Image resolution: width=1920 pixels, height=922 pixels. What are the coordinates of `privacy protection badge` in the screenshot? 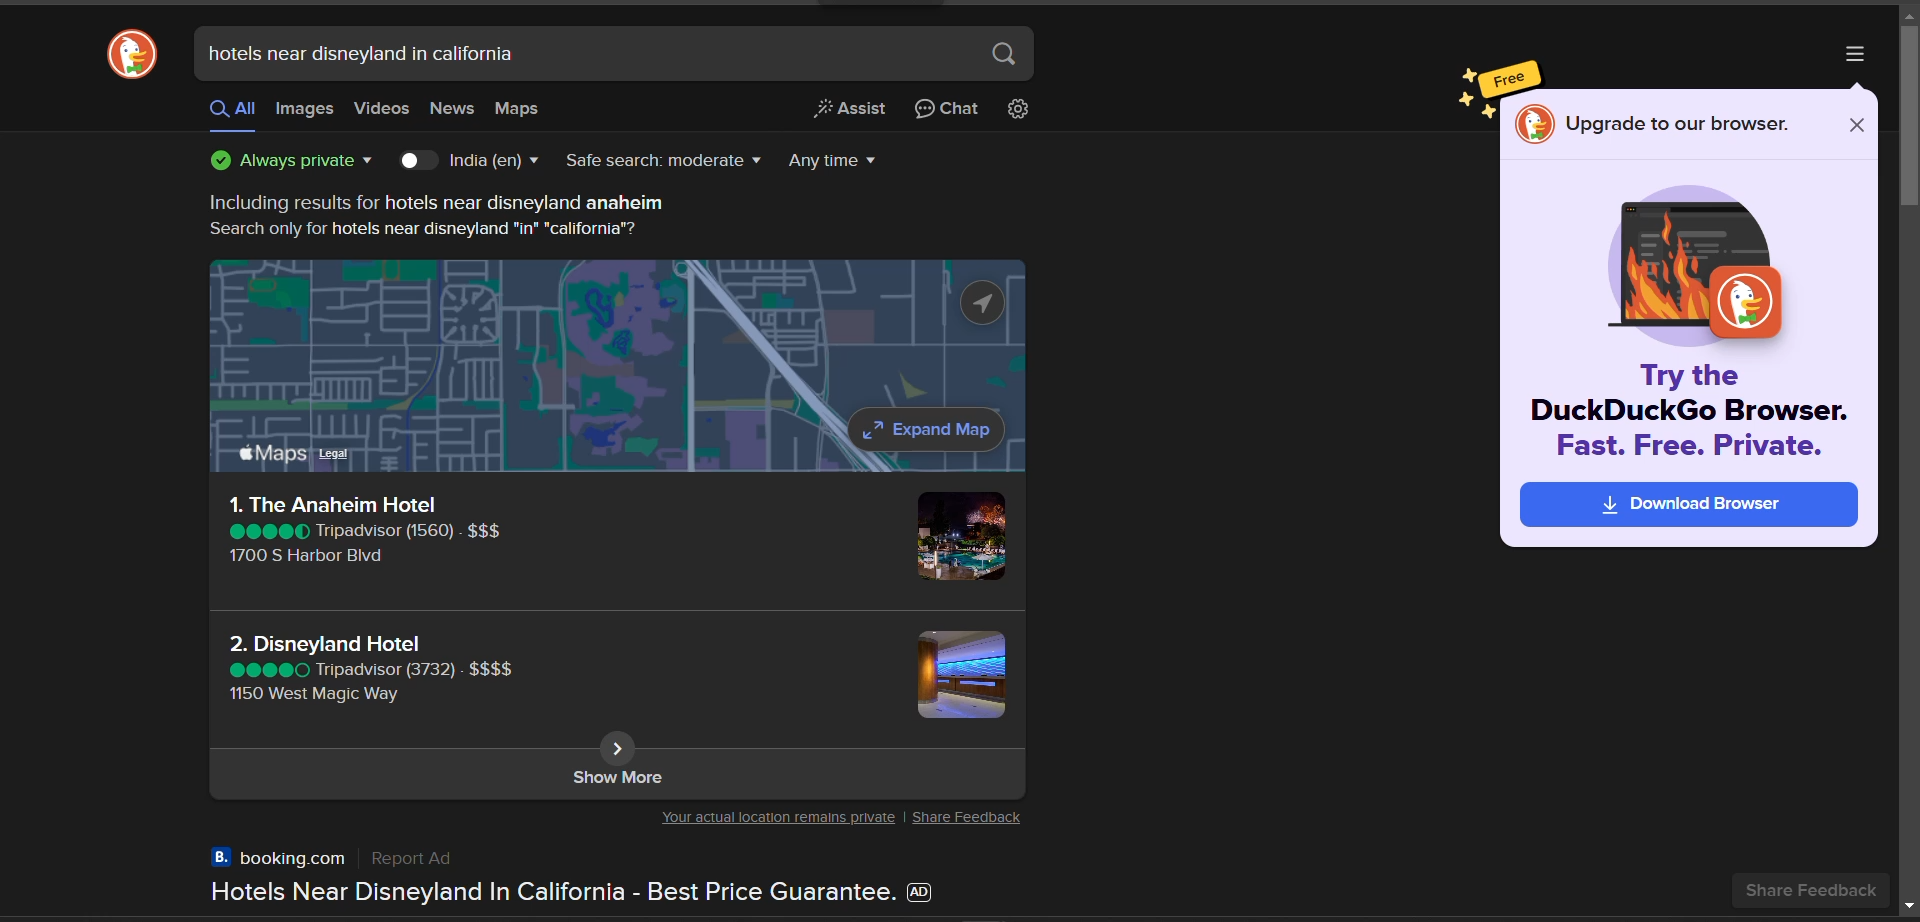 It's located at (291, 160).